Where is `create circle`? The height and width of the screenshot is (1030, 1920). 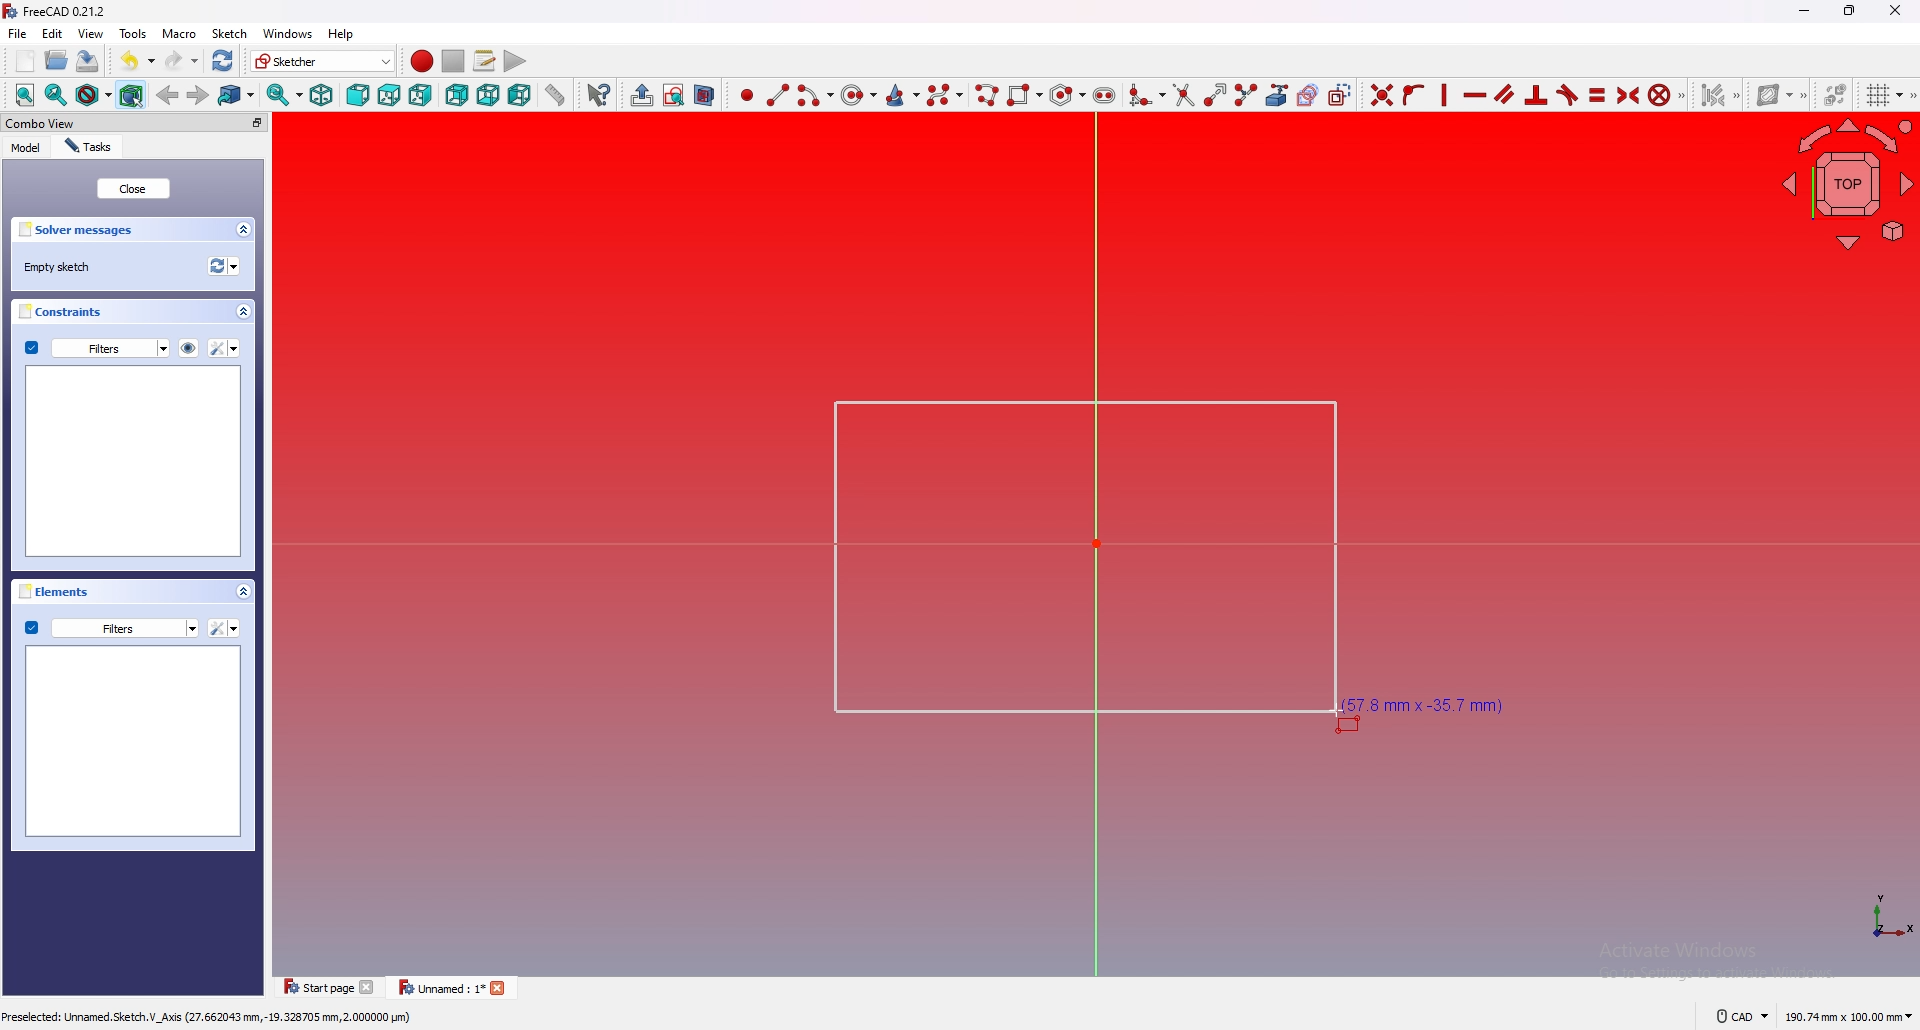
create circle is located at coordinates (859, 95).